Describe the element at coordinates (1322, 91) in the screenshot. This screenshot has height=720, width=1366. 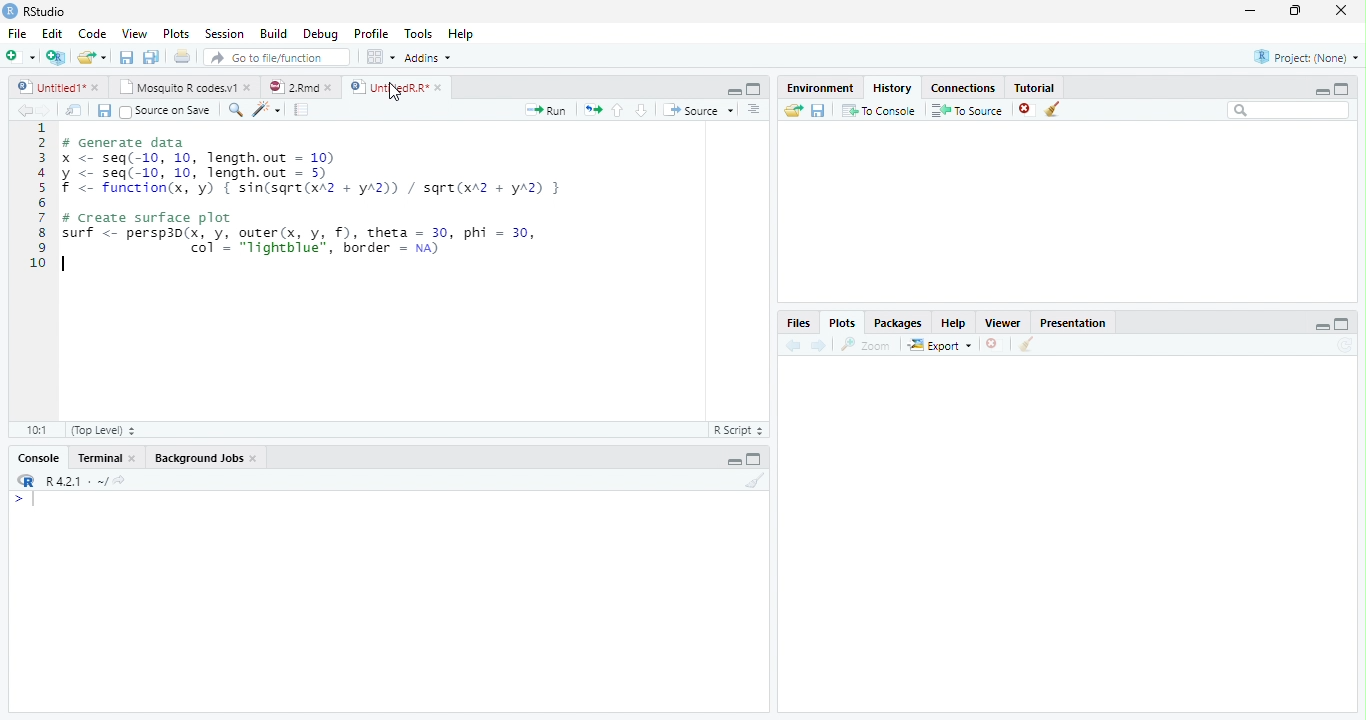
I see `minimize` at that location.